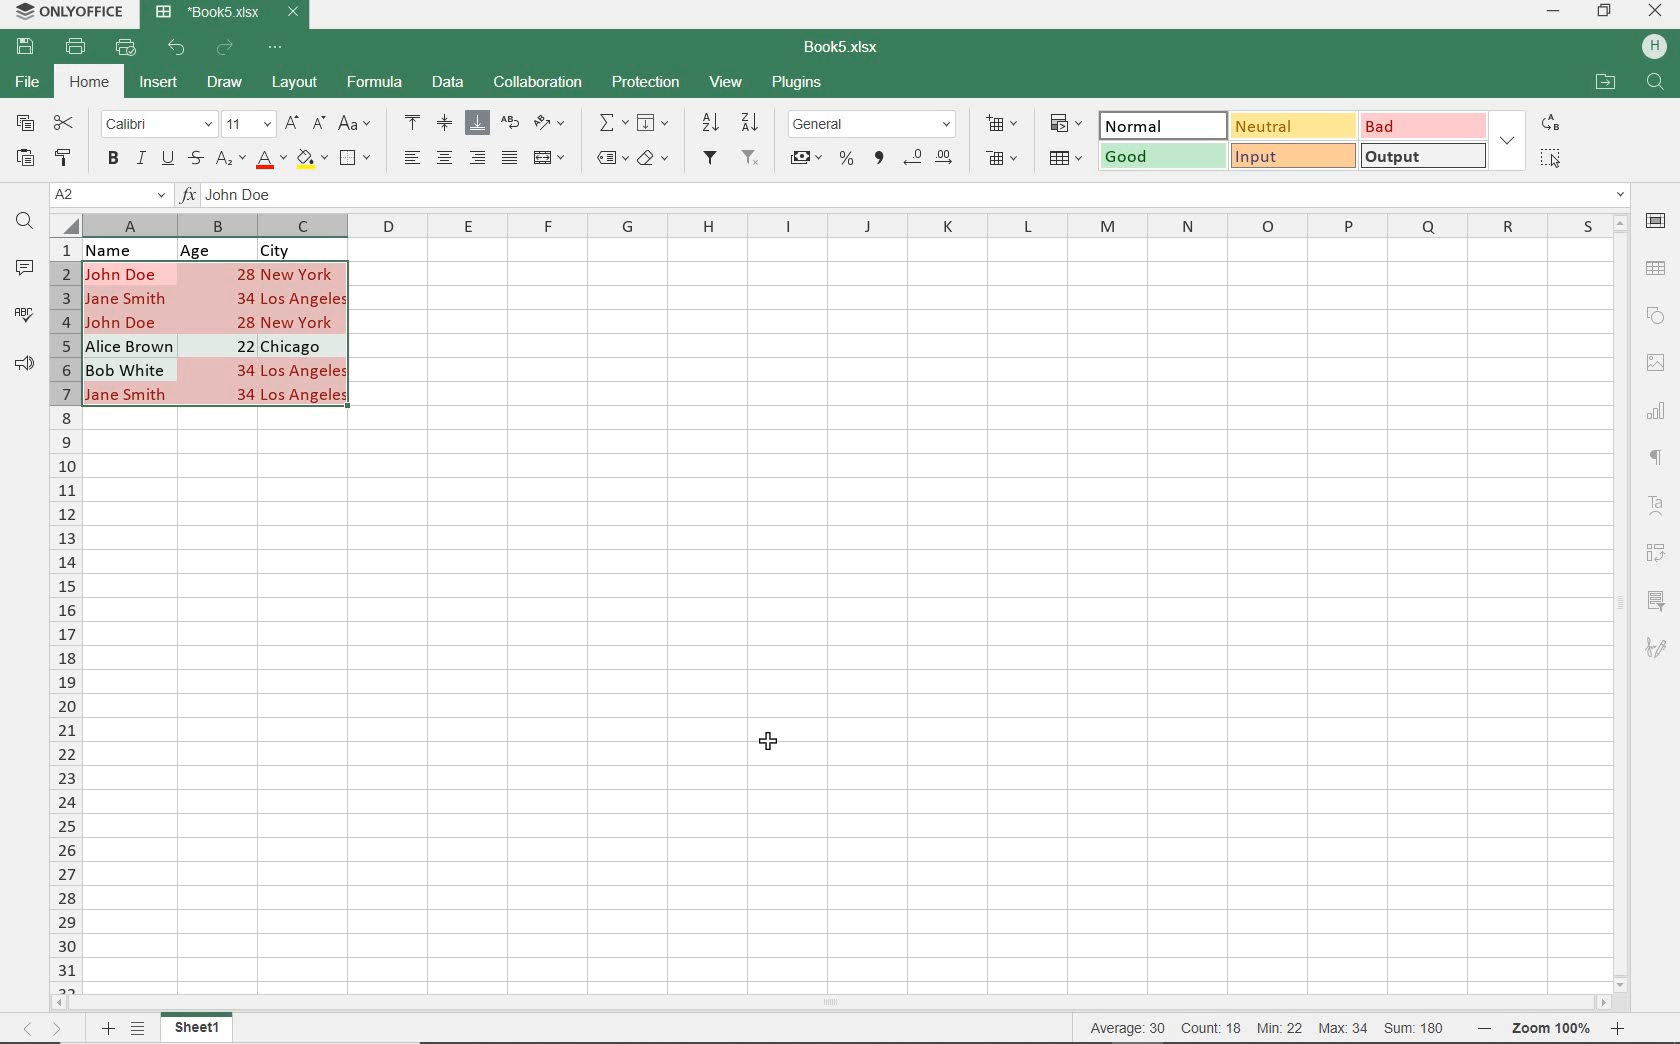  What do you see at coordinates (509, 157) in the screenshot?
I see `JUSTIFIED` at bounding box center [509, 157].